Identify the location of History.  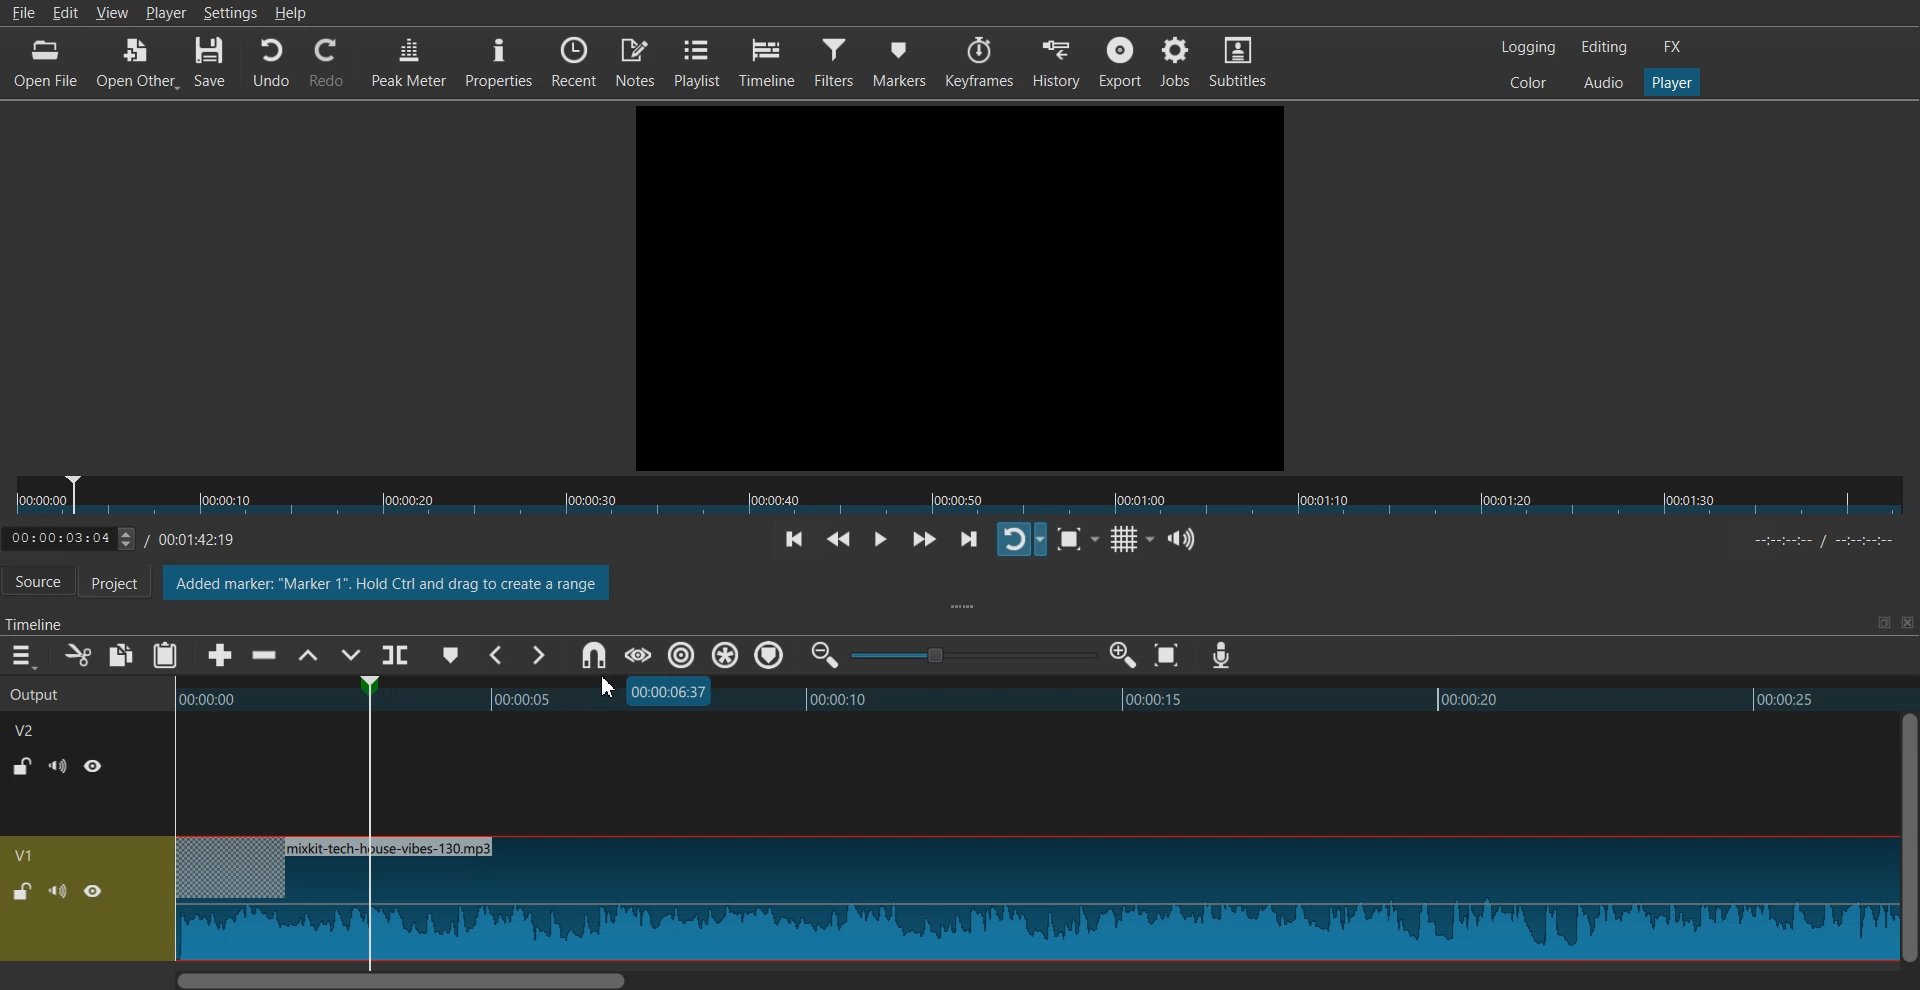
(1058, 62).